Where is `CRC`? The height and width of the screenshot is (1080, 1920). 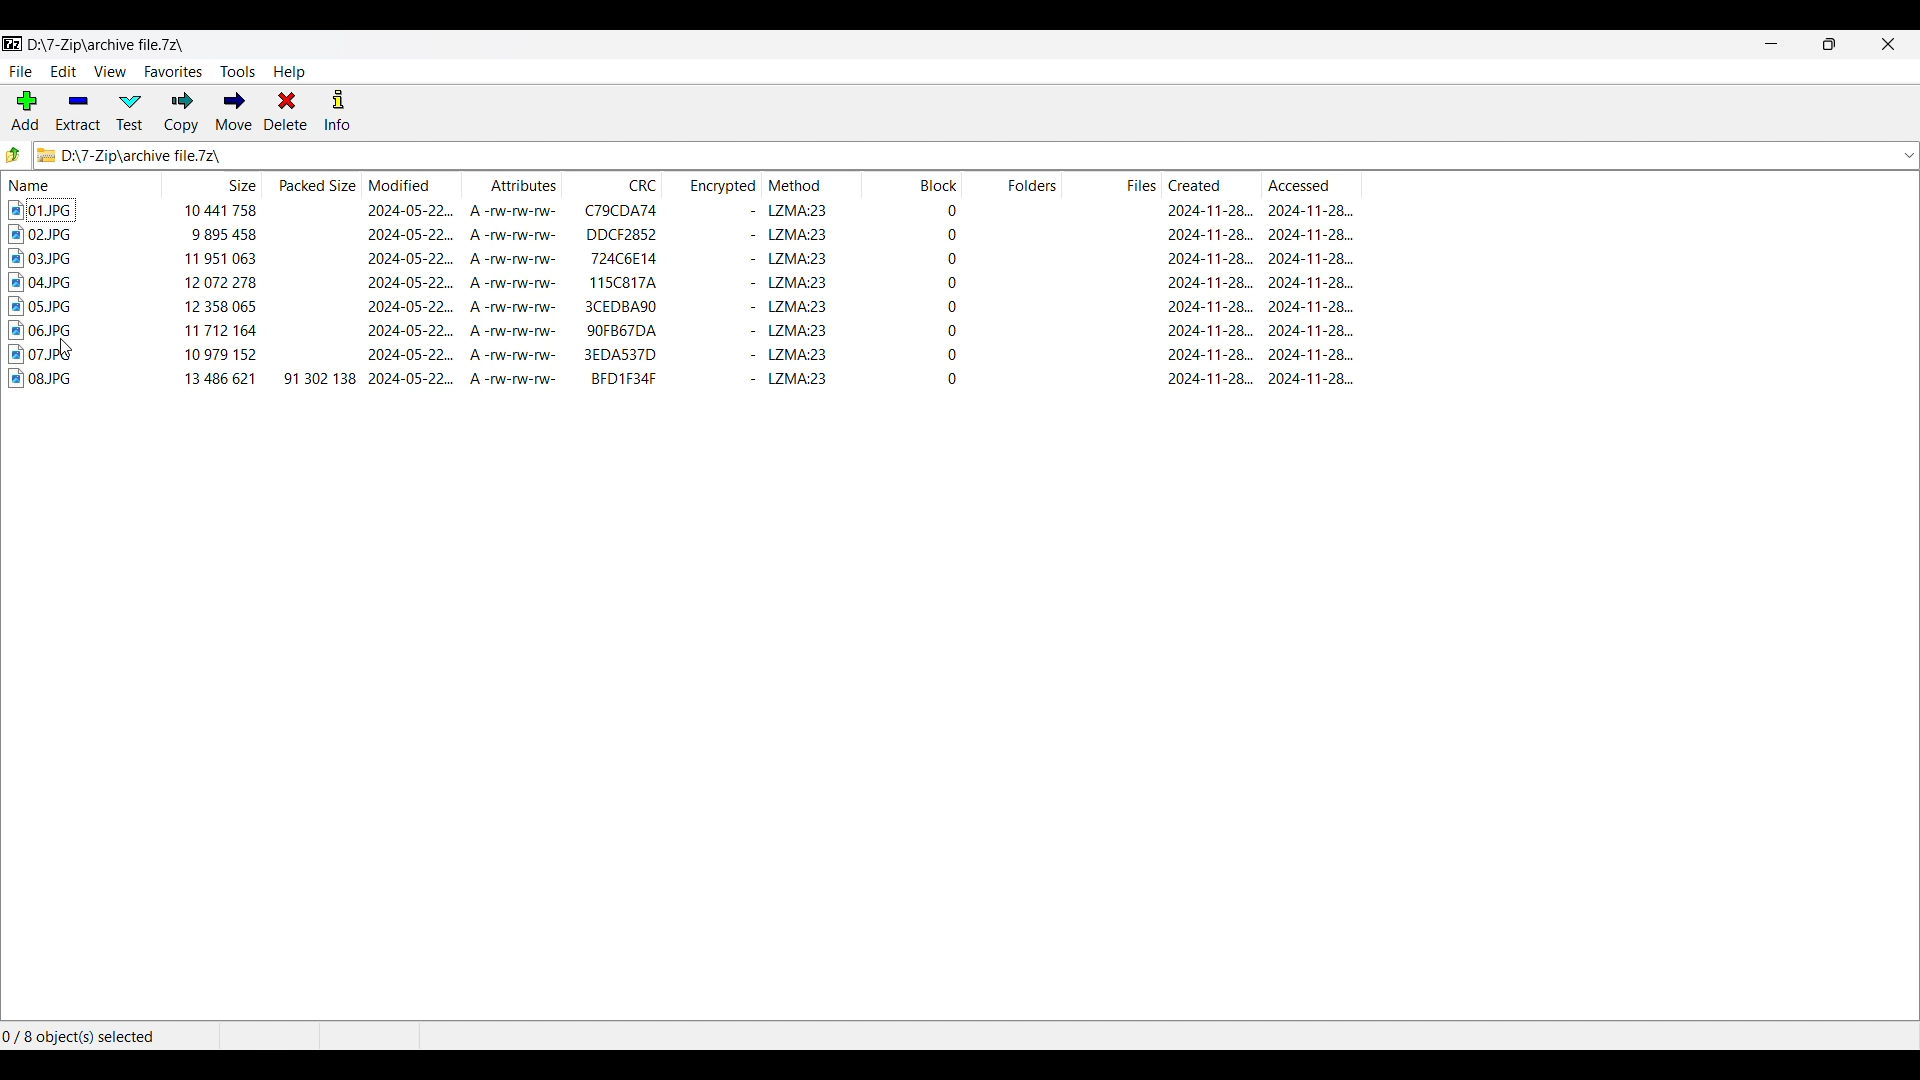
CRC is located at coordinates (622, 378).